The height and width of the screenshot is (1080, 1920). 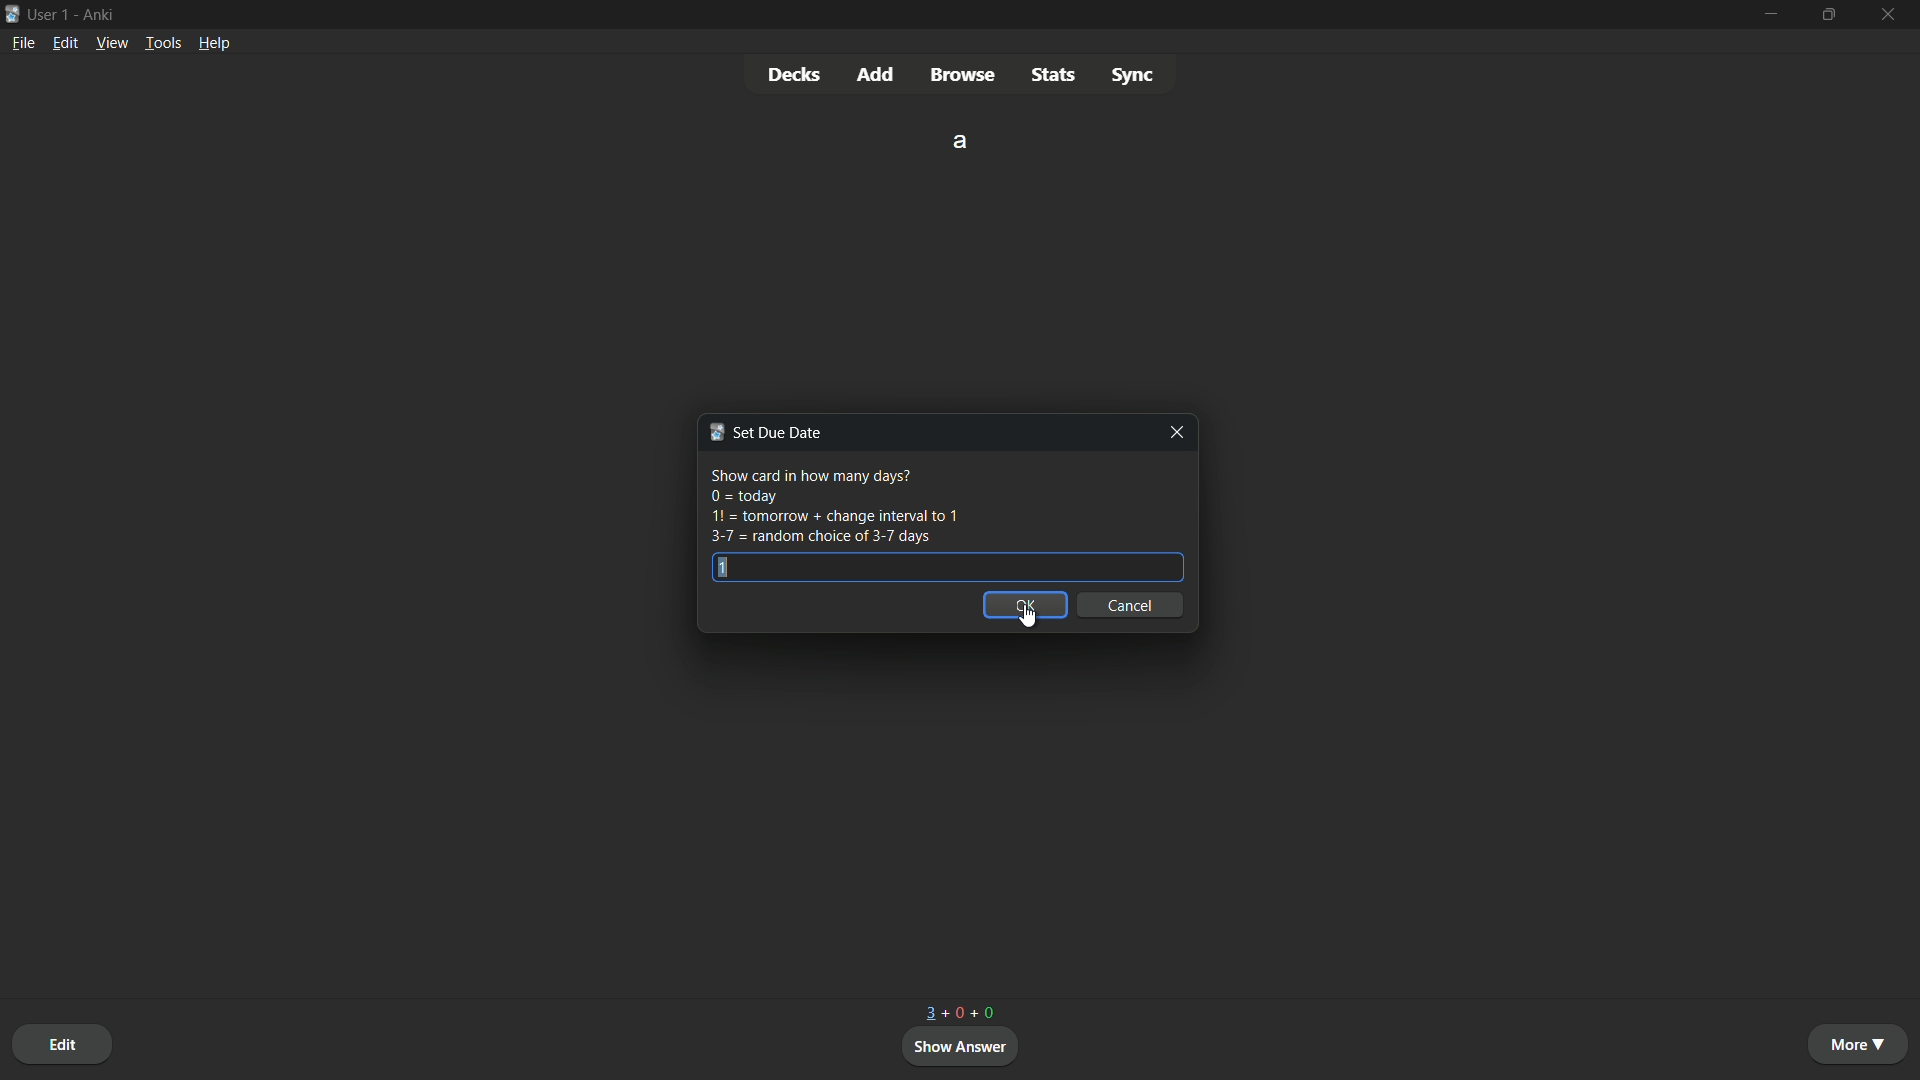 I want to click on help menu, so click(x=216, y=42).